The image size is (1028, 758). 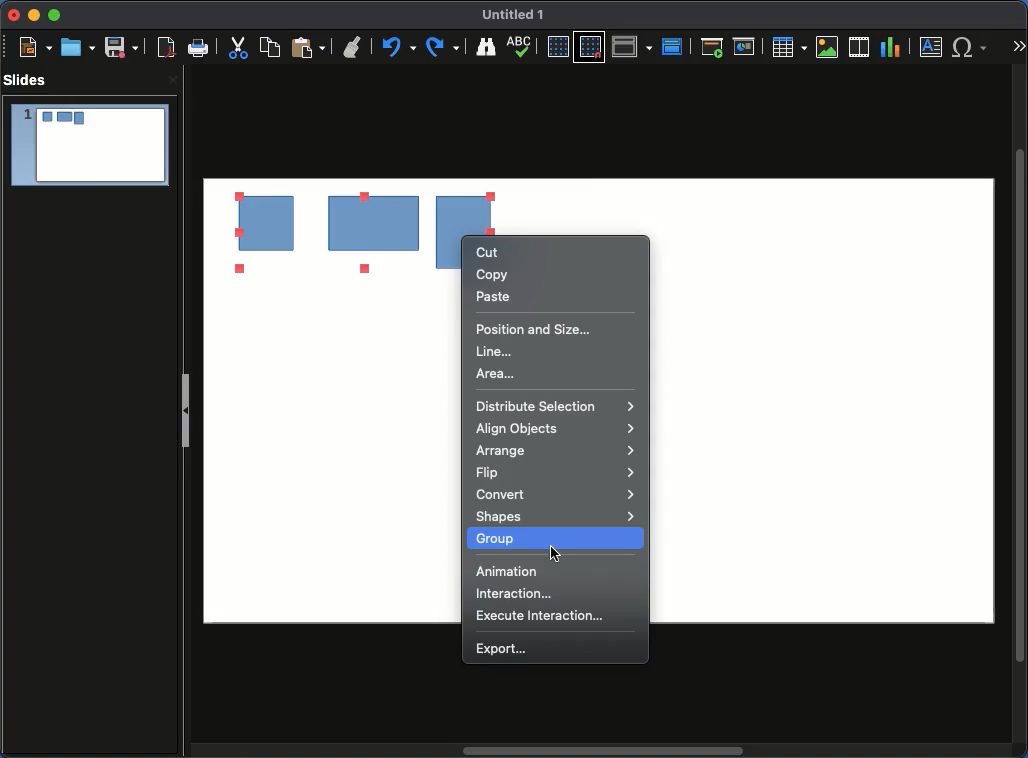 I want to click on More, so click(x=1018, y=41).